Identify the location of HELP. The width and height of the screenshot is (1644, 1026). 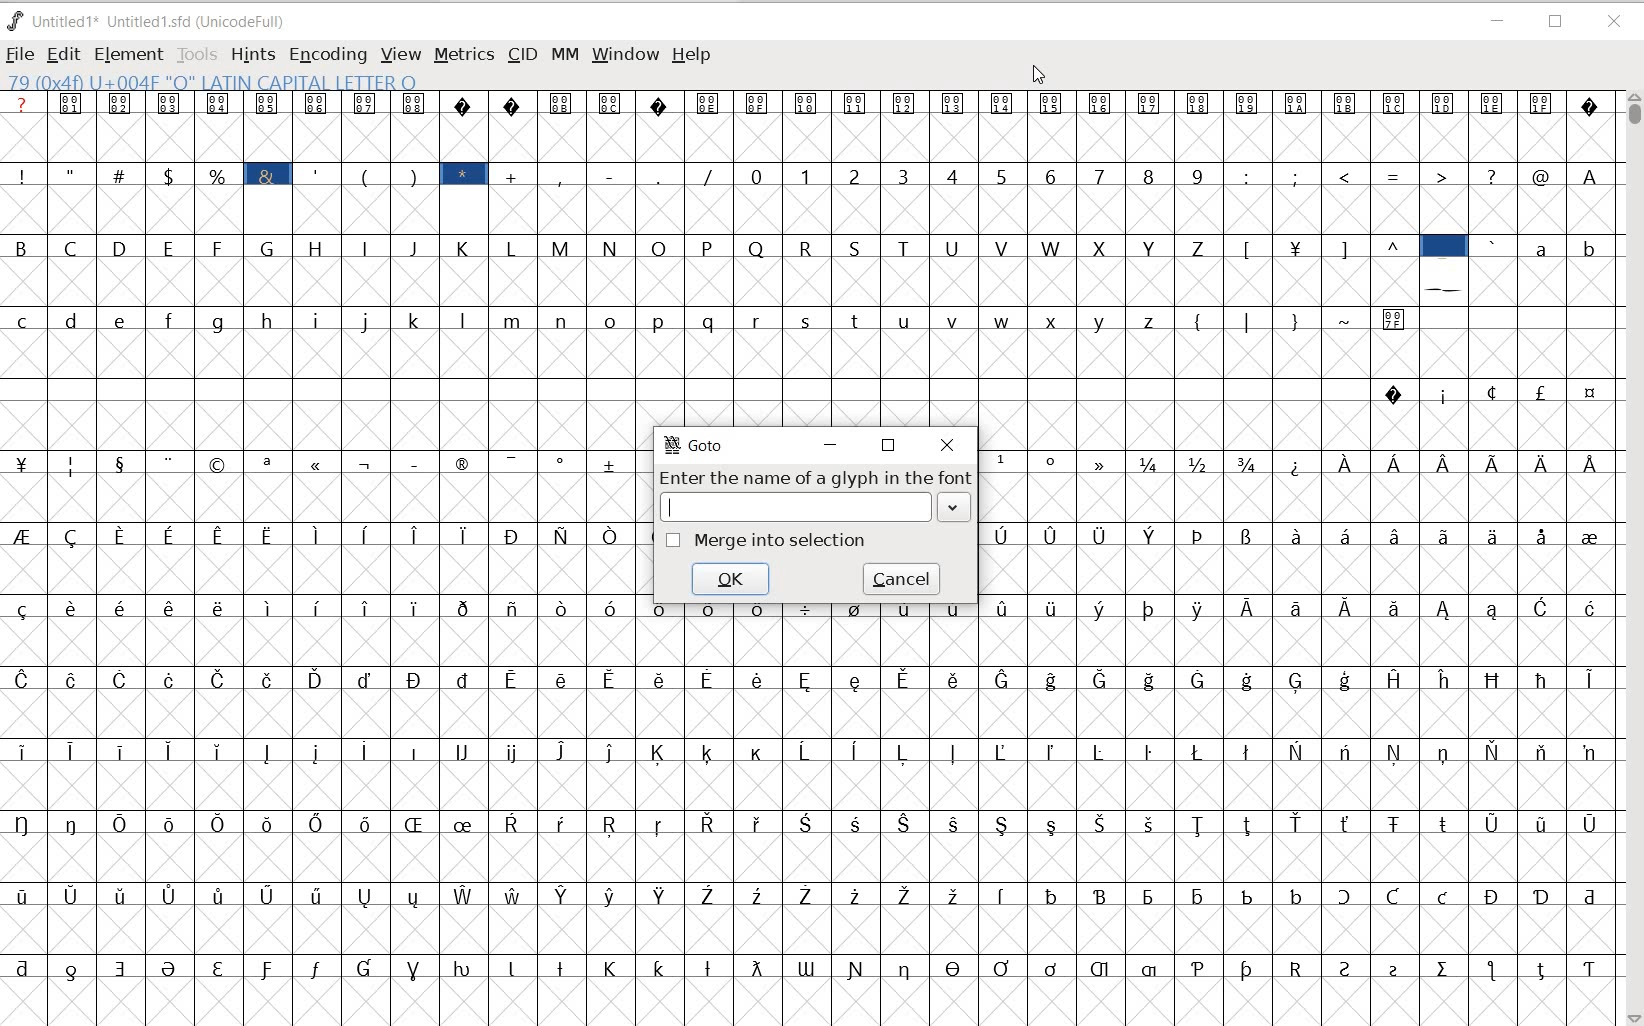
(694, 56).